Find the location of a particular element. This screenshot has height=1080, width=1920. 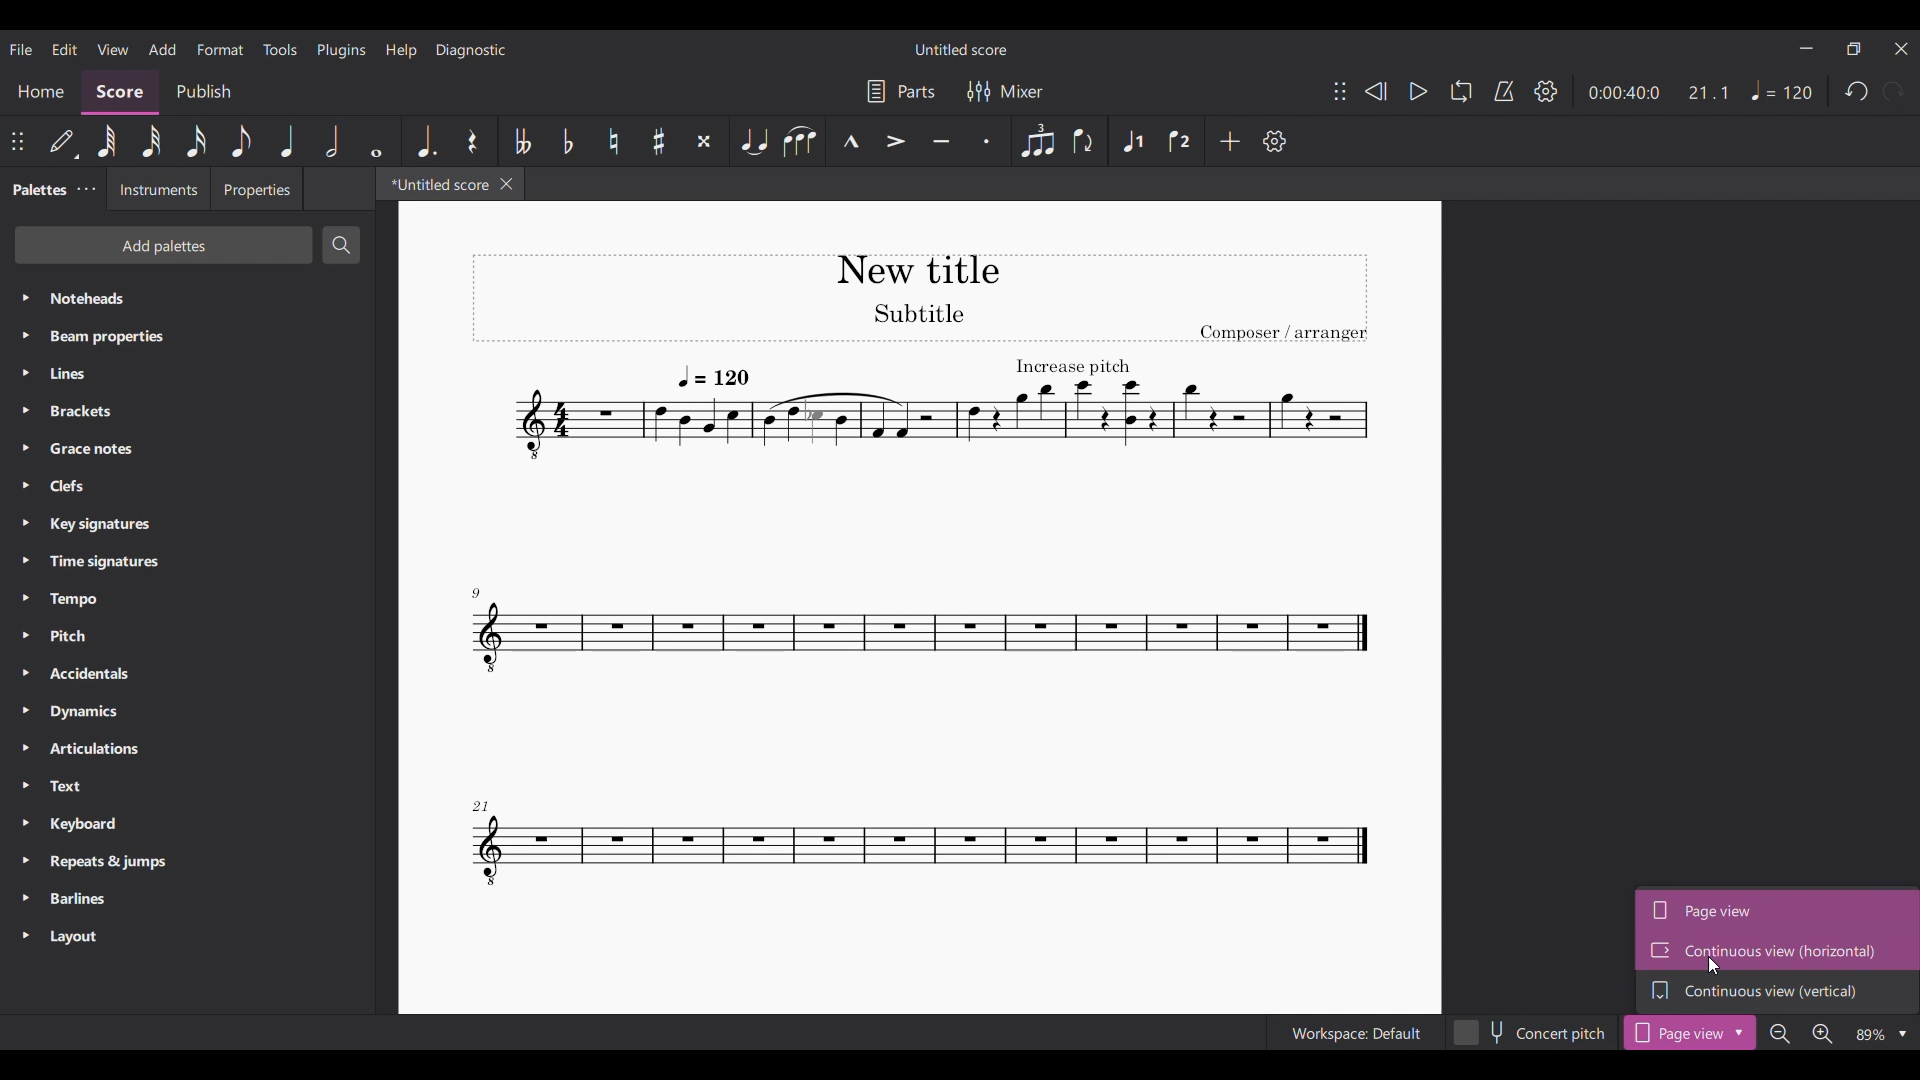

Help menu is located at coordinates (401, 51).